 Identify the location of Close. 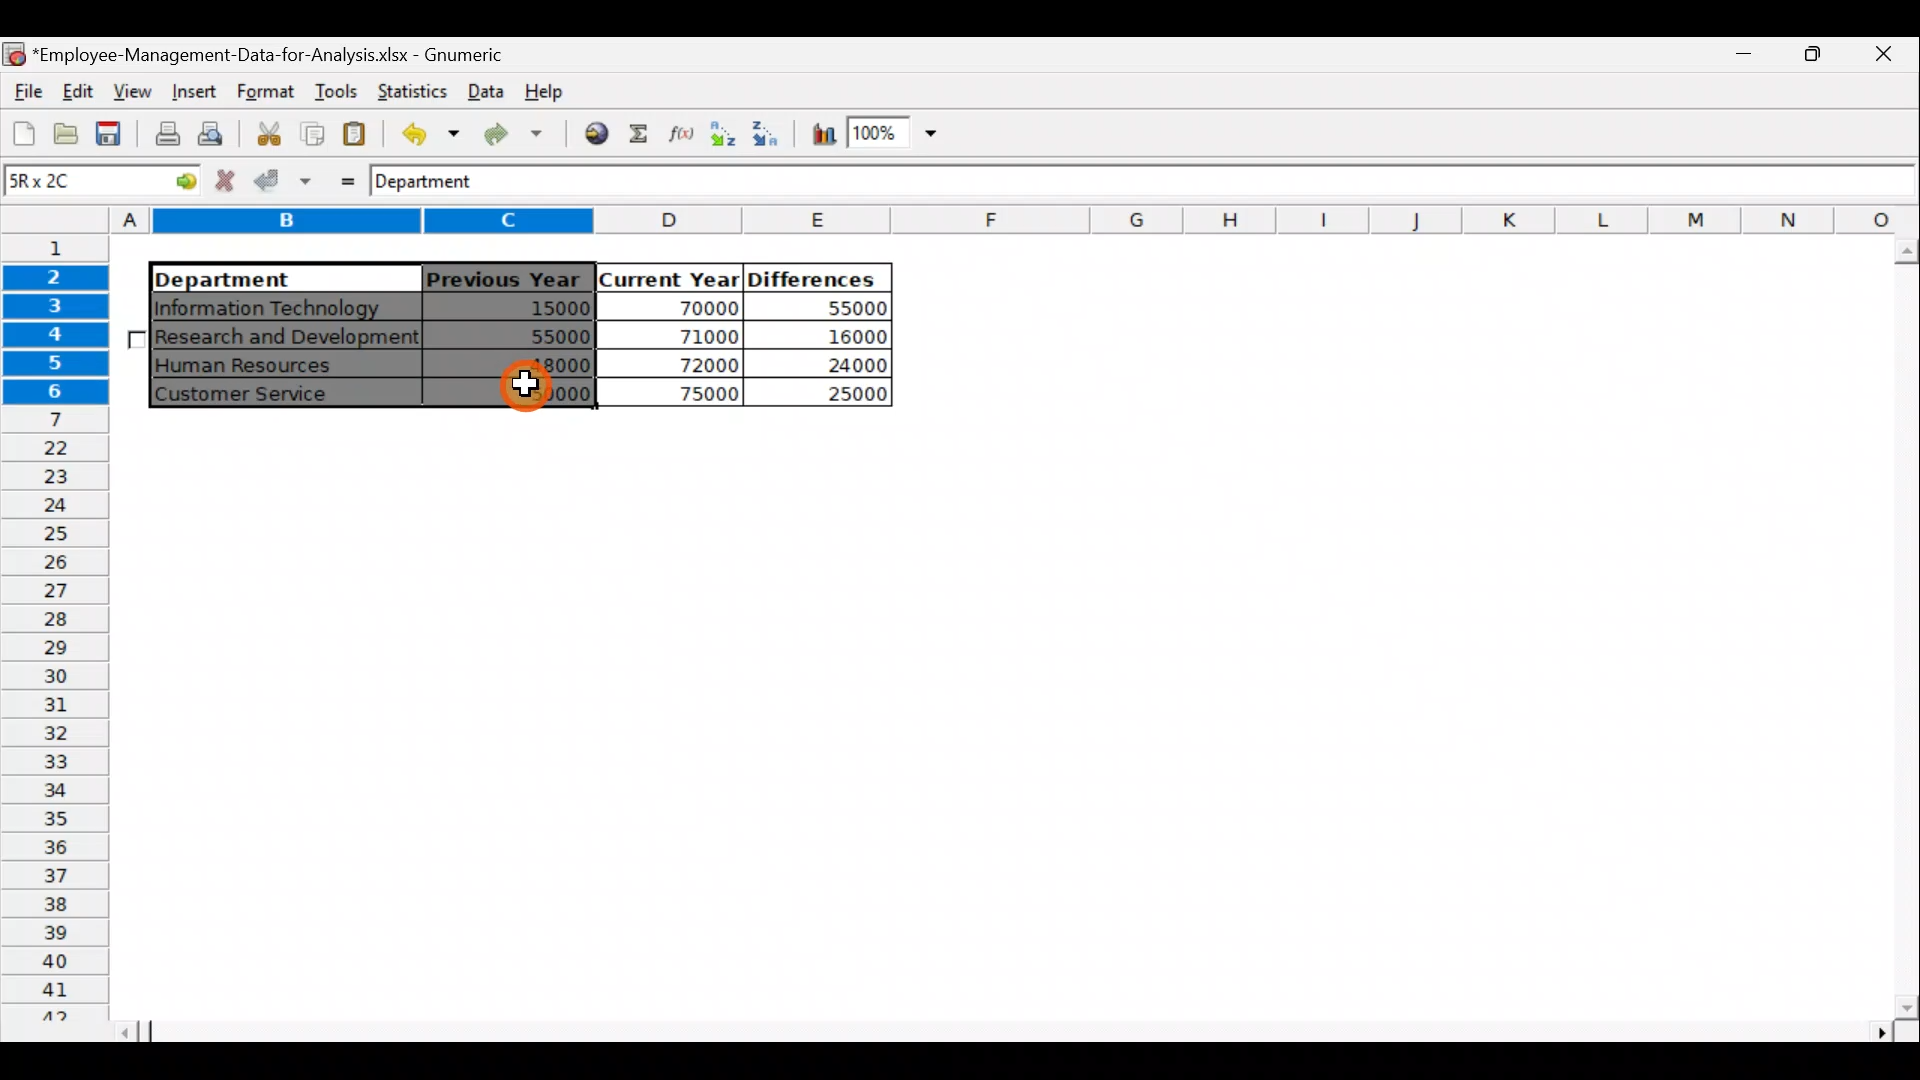
(1885, 57).